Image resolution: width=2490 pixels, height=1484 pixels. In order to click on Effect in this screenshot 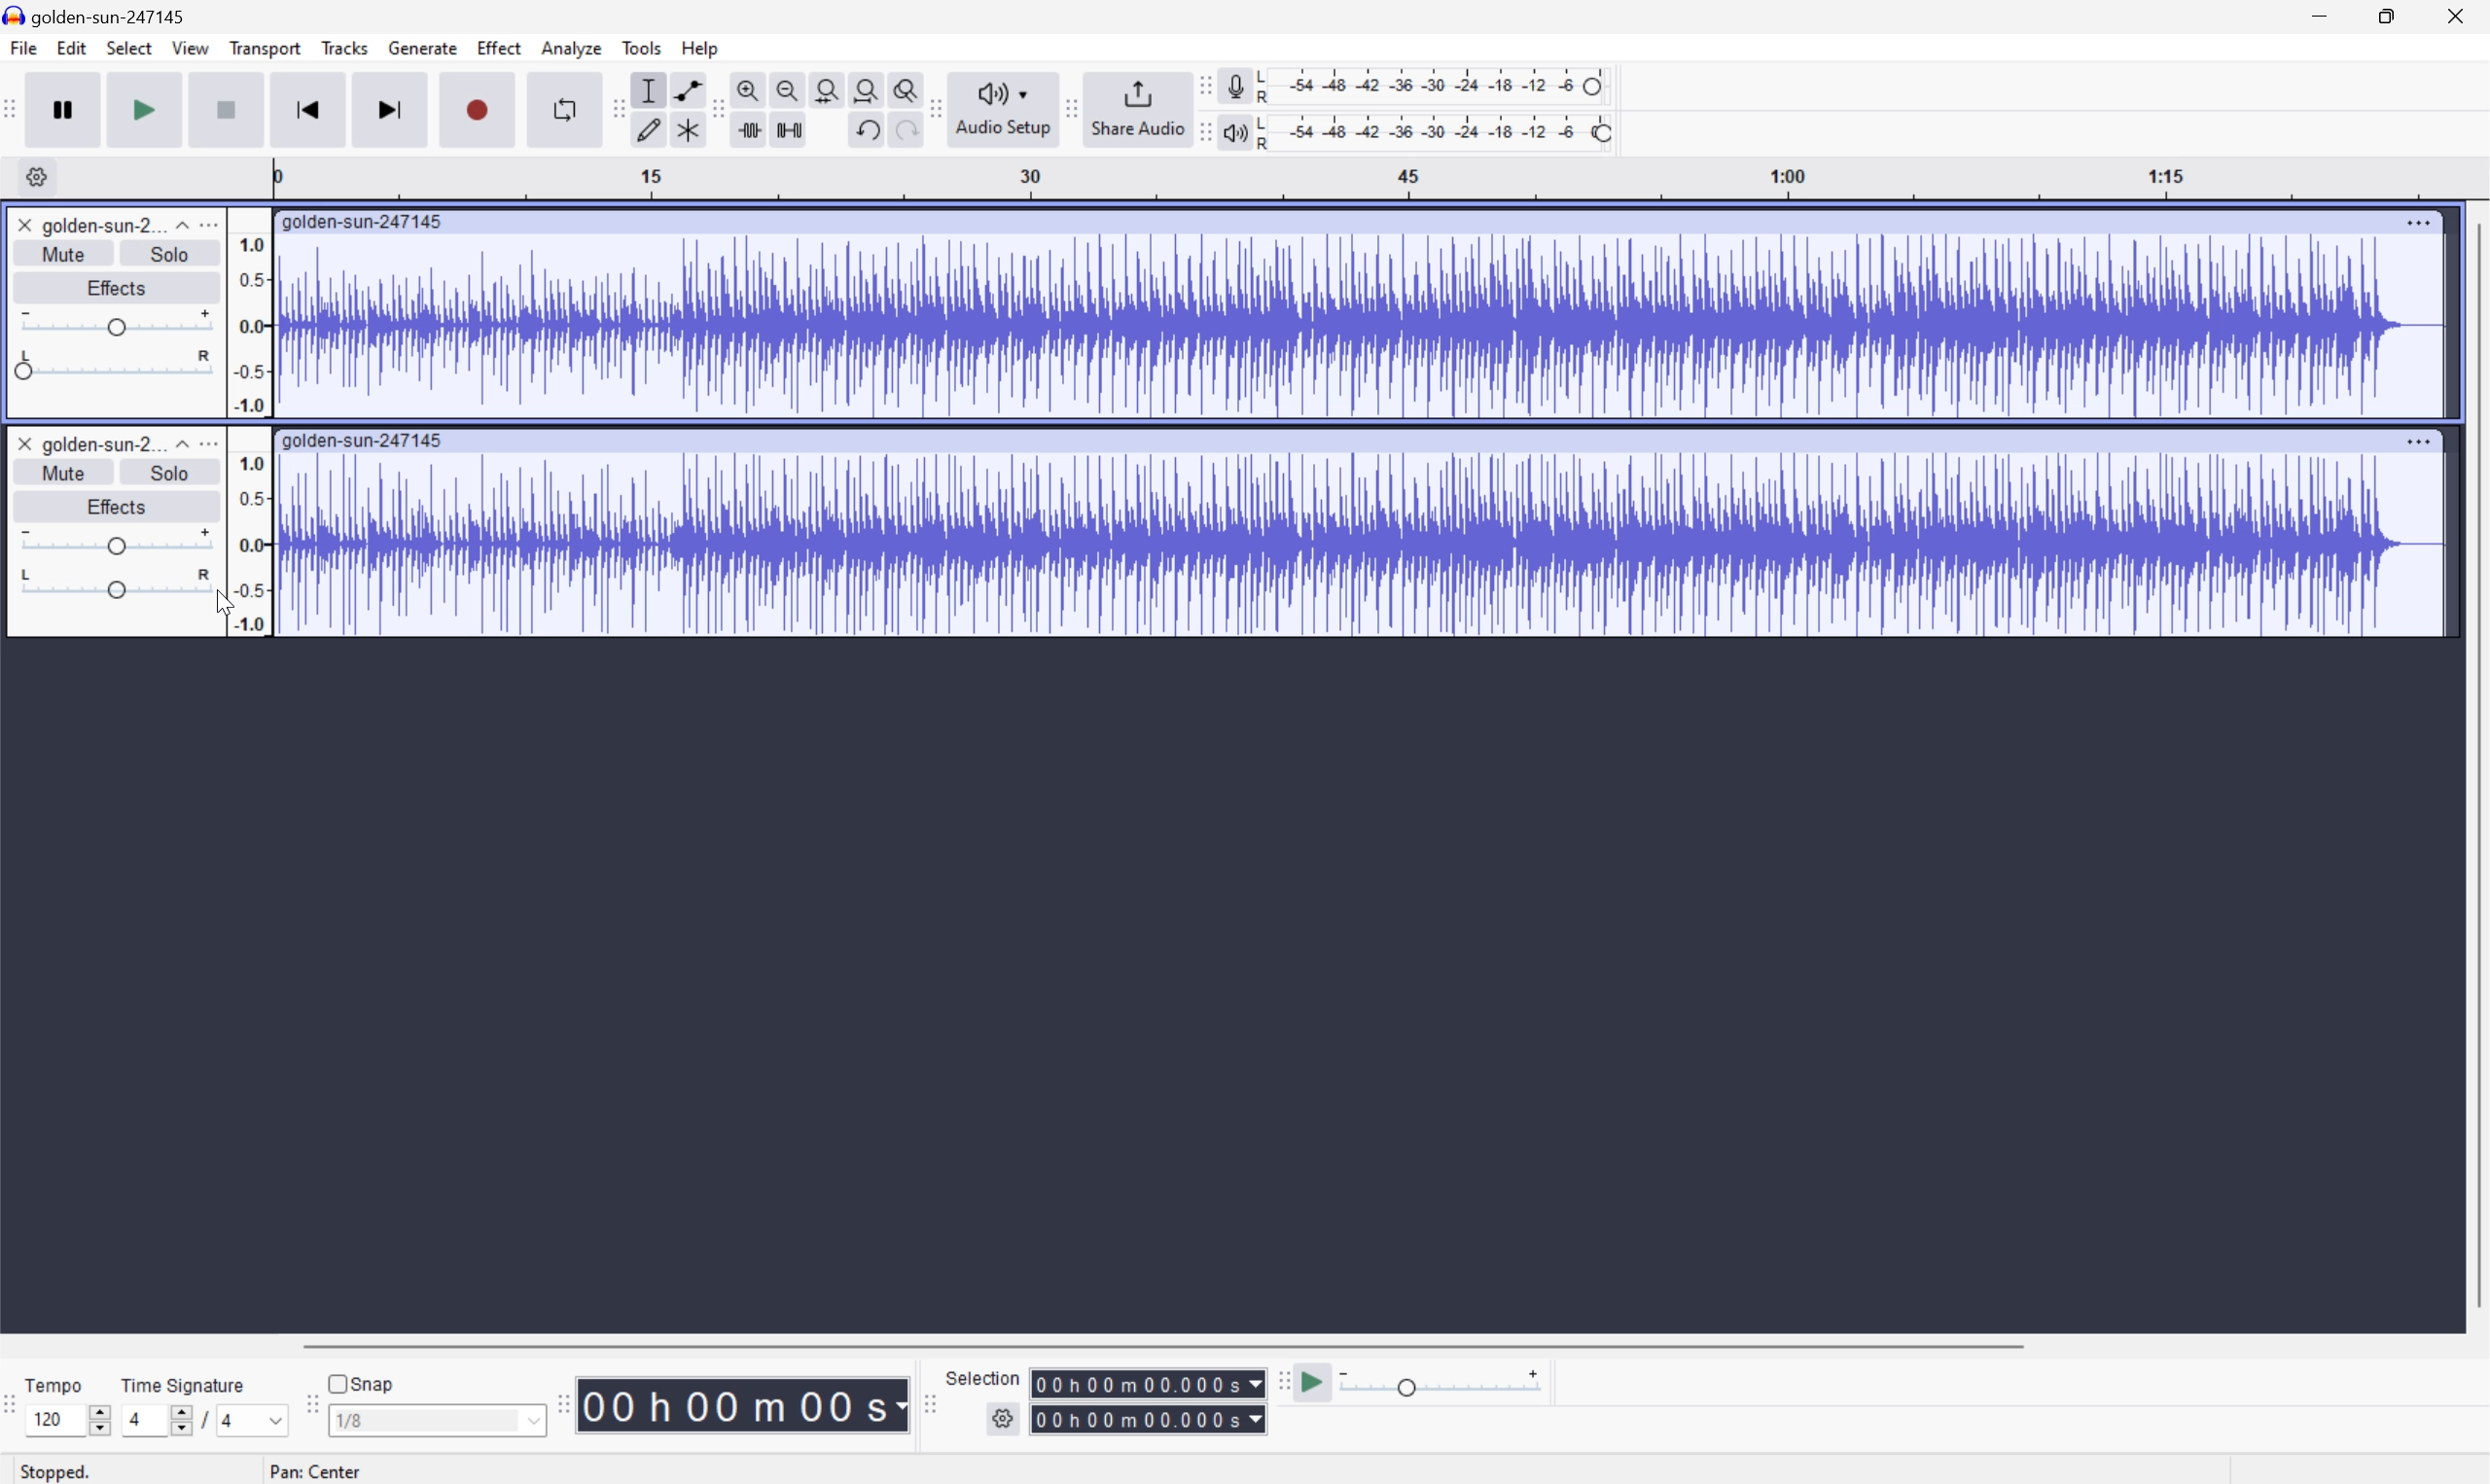, I will do `click(500, 49)`.